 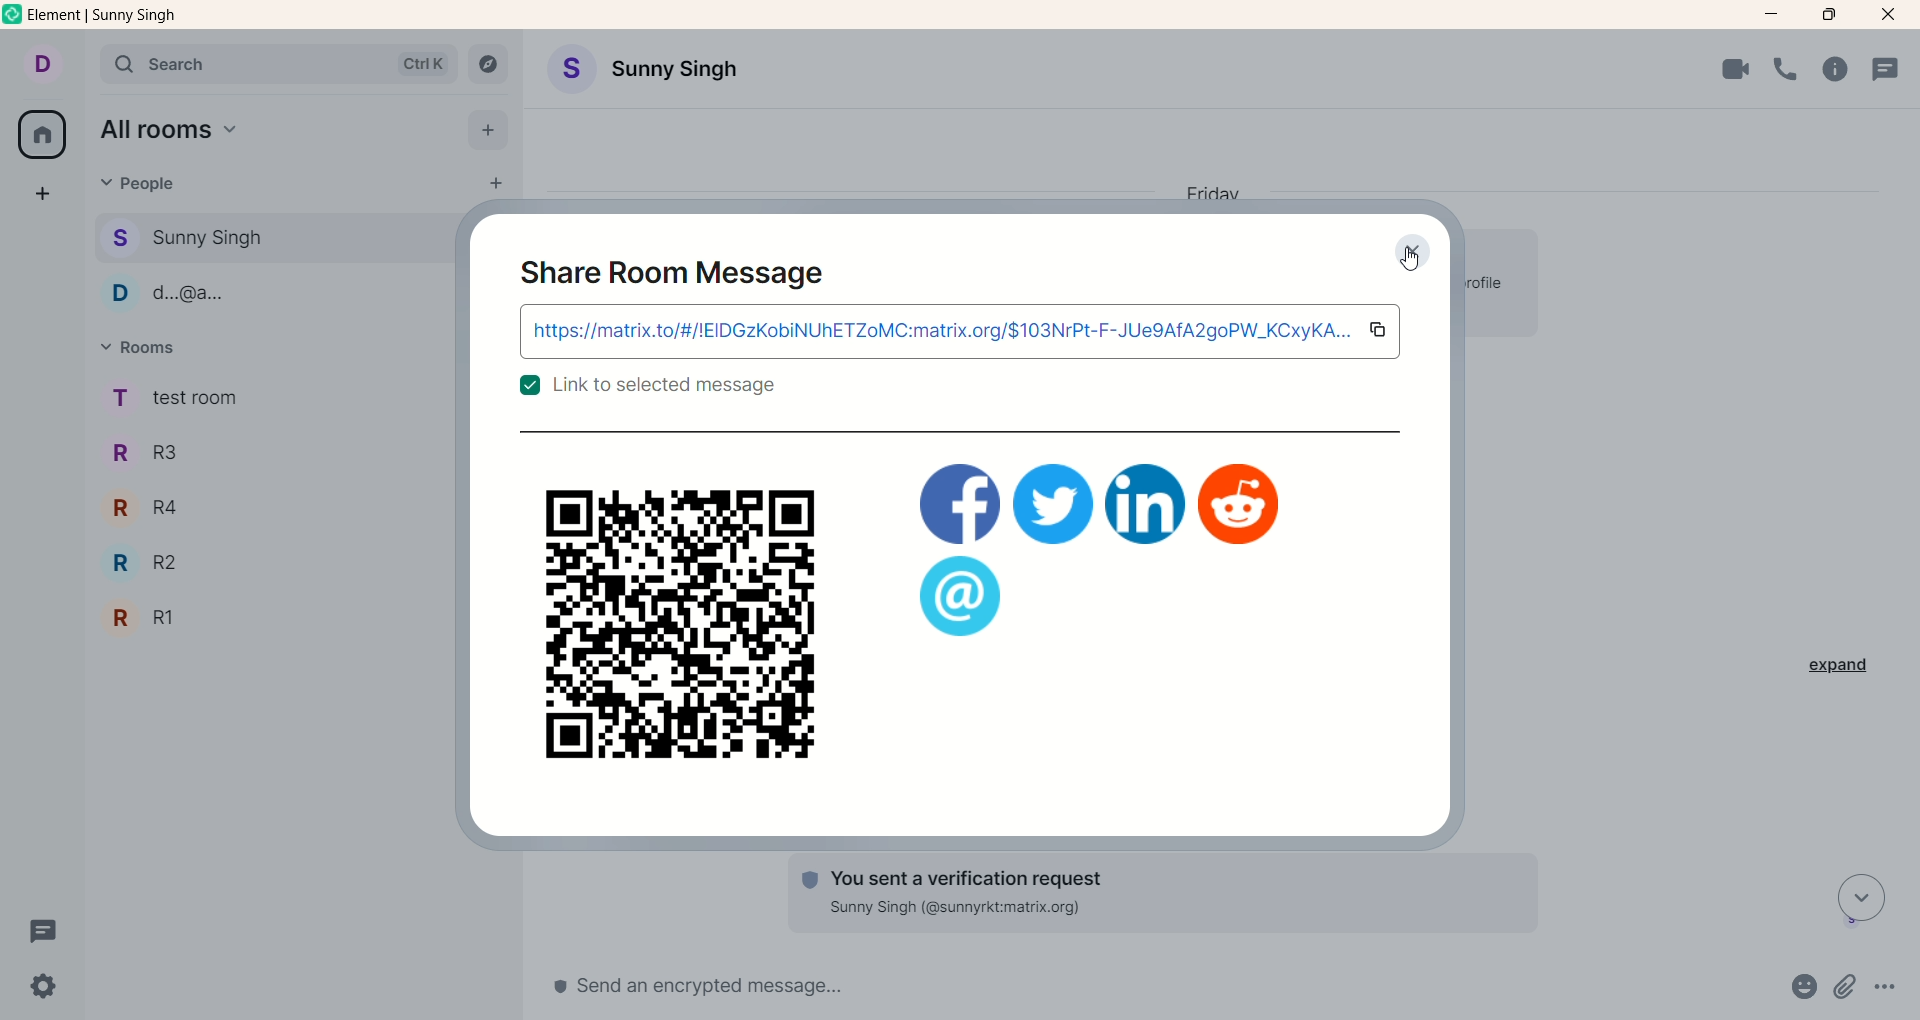 What do you see at coordinates (1847, 988) in the screenshot?
I see `attachments` at bounding box center [1847, 988].